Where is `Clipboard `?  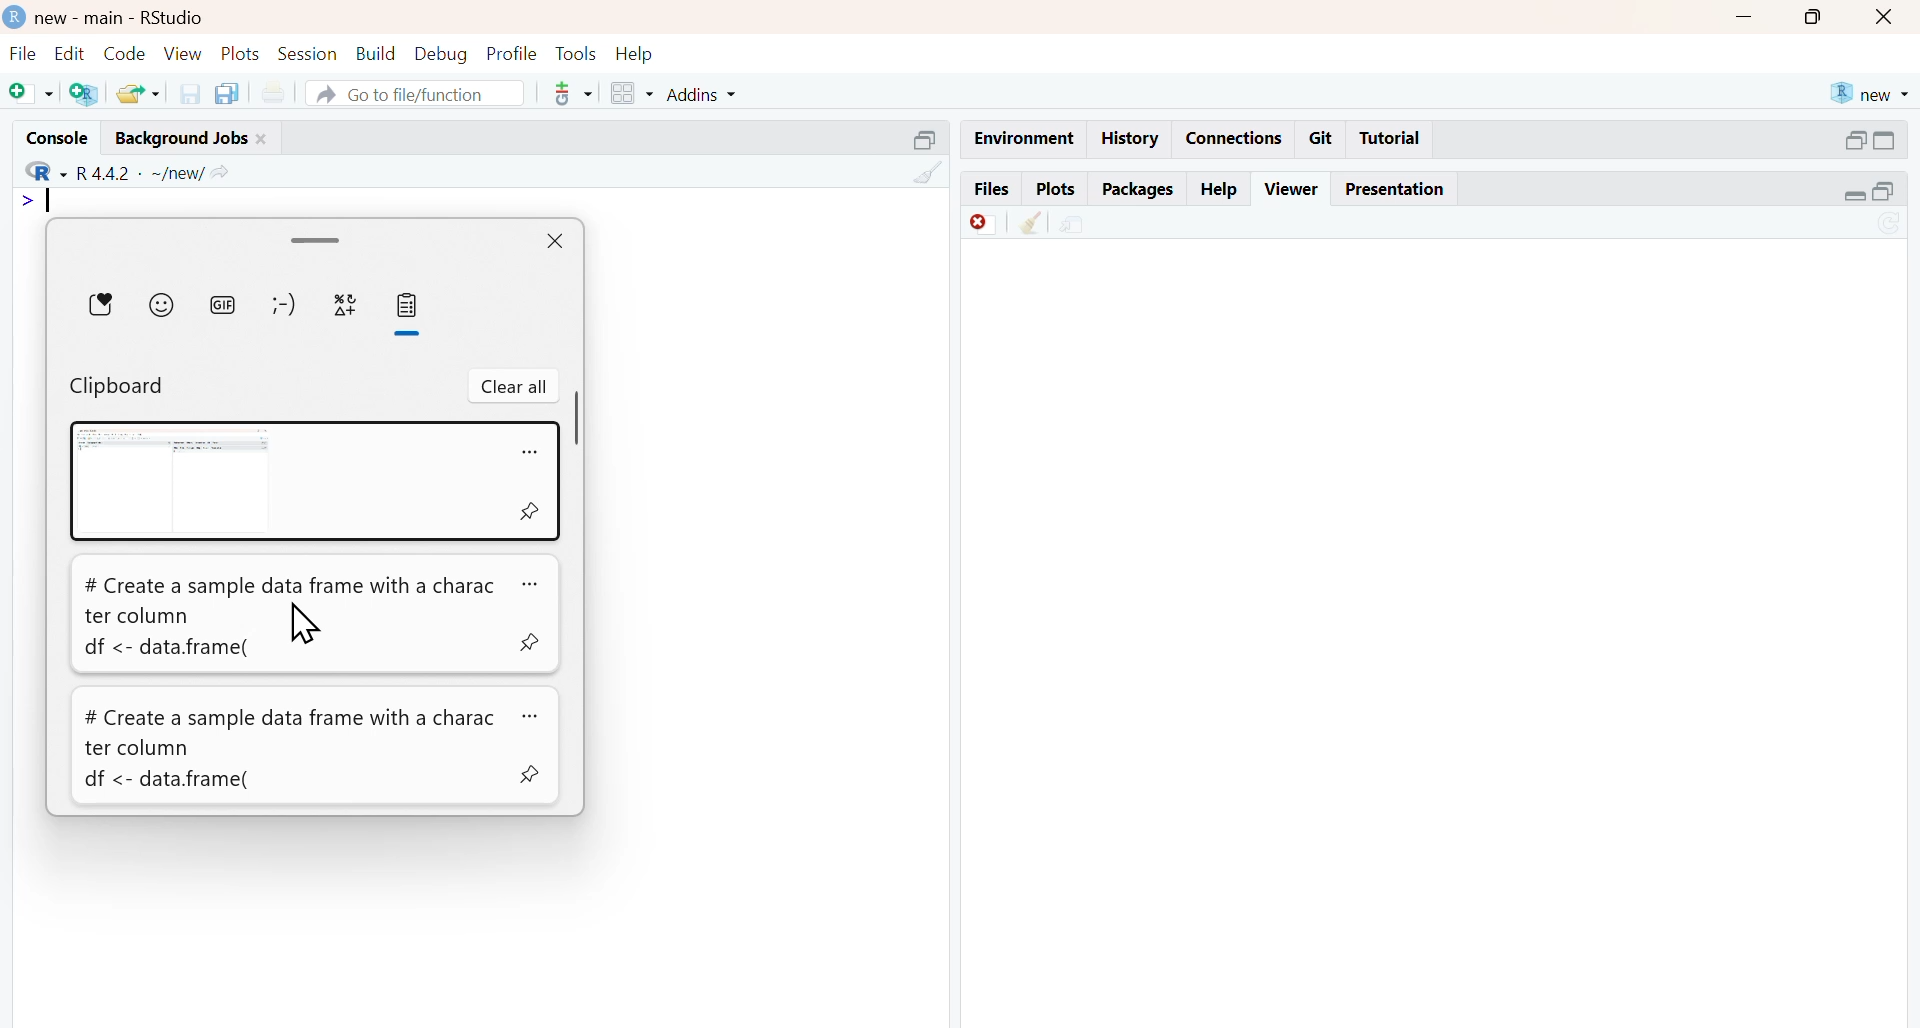 Clipboard  is located at coordinates (408, 314).